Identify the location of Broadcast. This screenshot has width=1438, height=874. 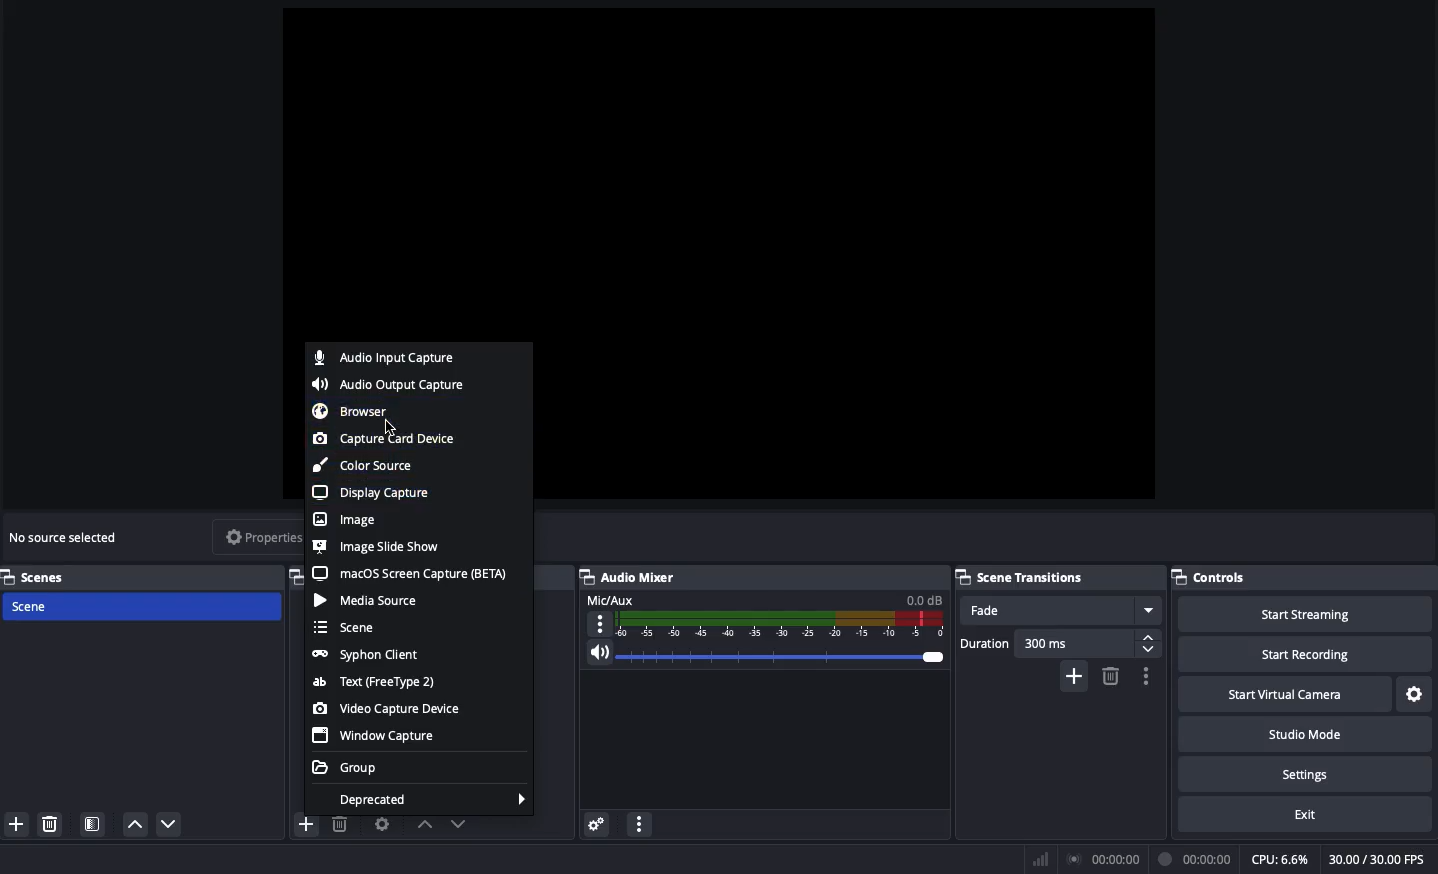
(1101, 859).